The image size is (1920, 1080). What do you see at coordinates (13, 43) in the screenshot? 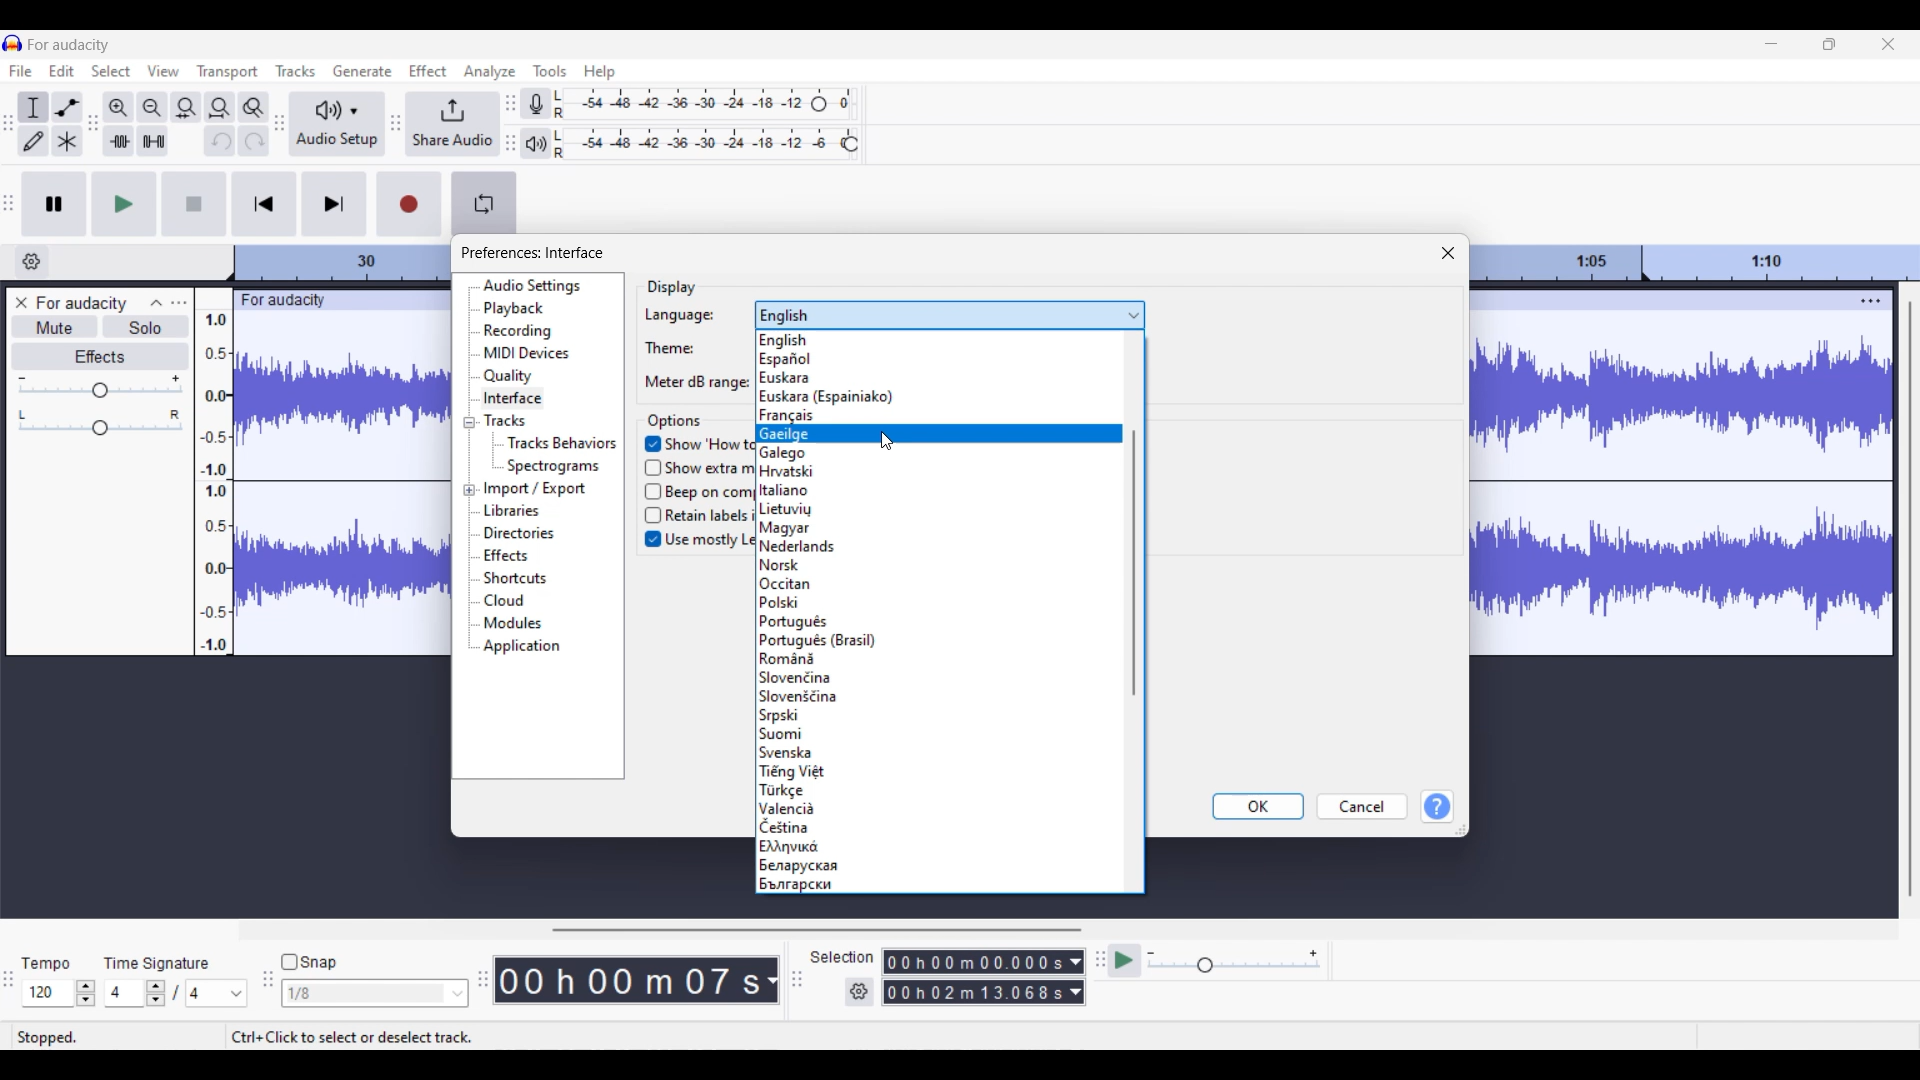
I see `Software logo` at bounding box center [13, 43].